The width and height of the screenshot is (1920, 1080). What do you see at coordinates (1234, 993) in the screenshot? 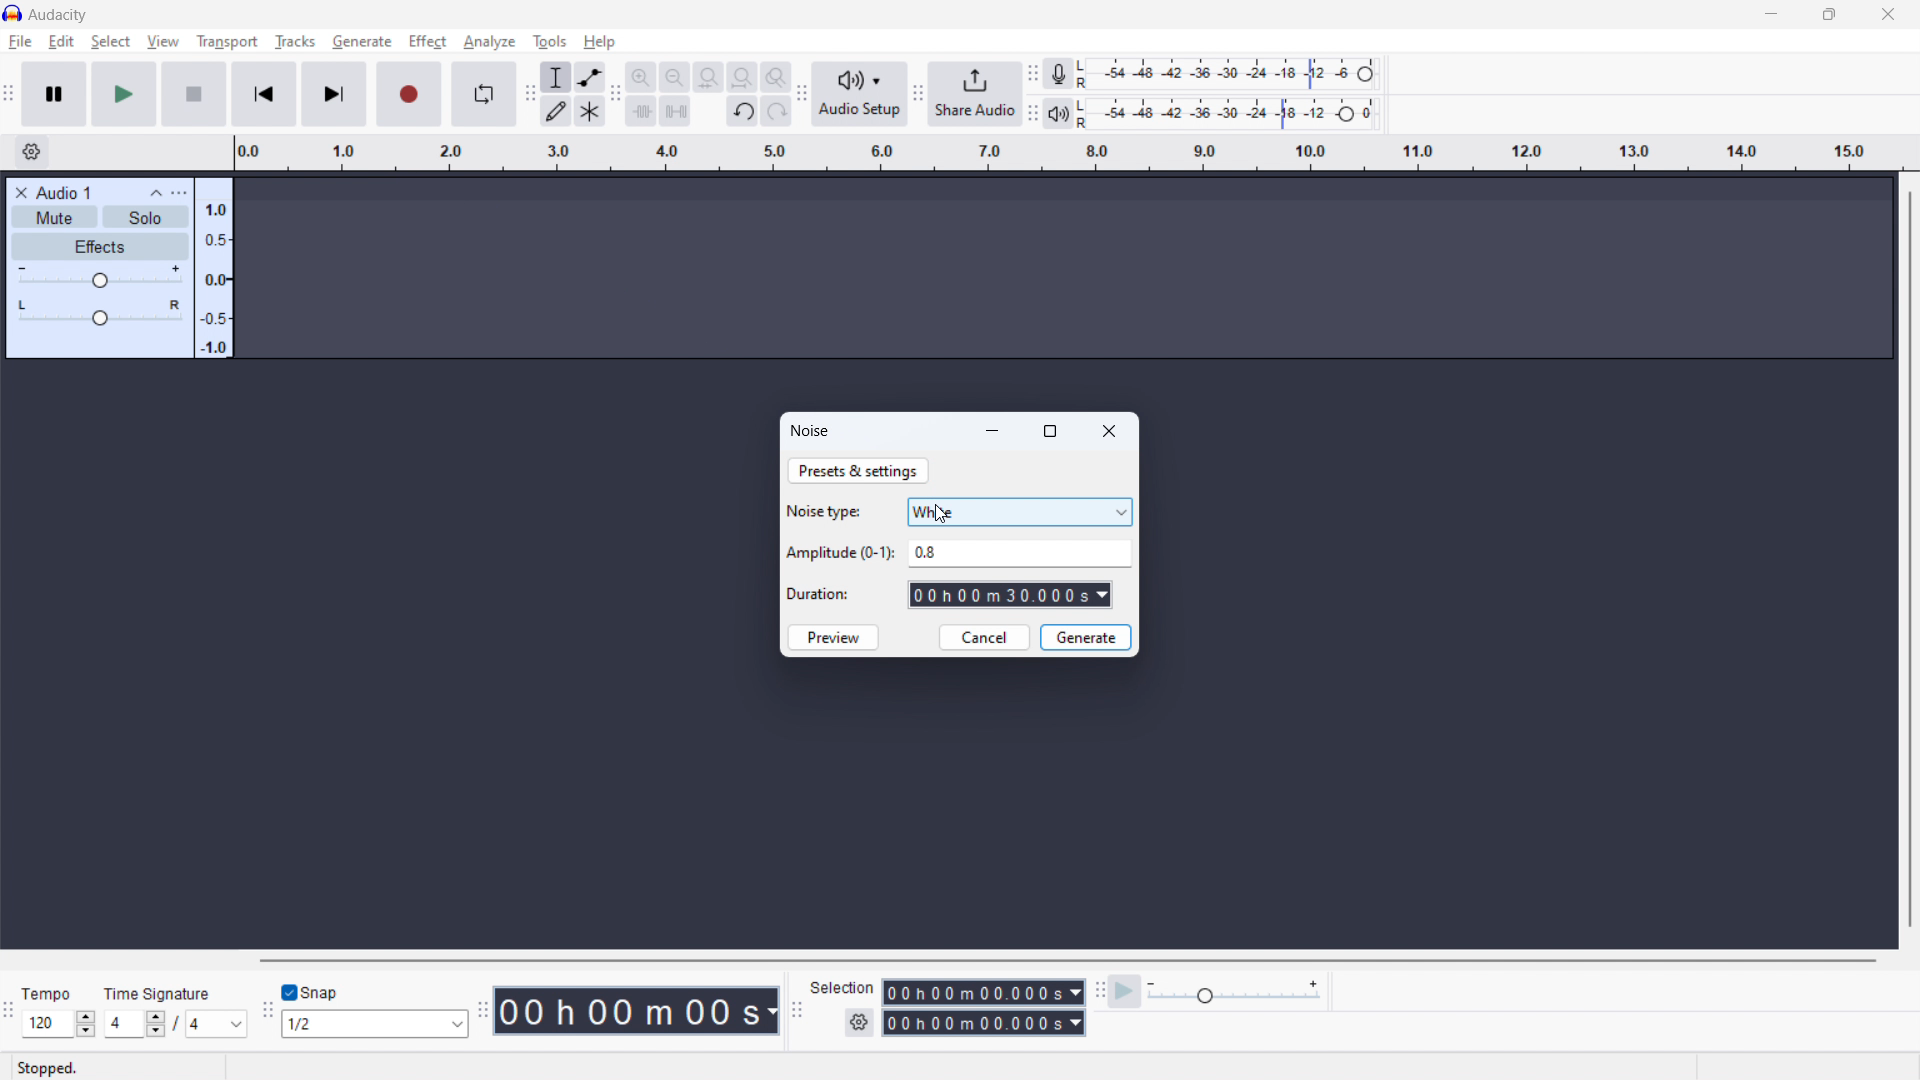
I see `playback speed` at bounding box center [1234, 993].